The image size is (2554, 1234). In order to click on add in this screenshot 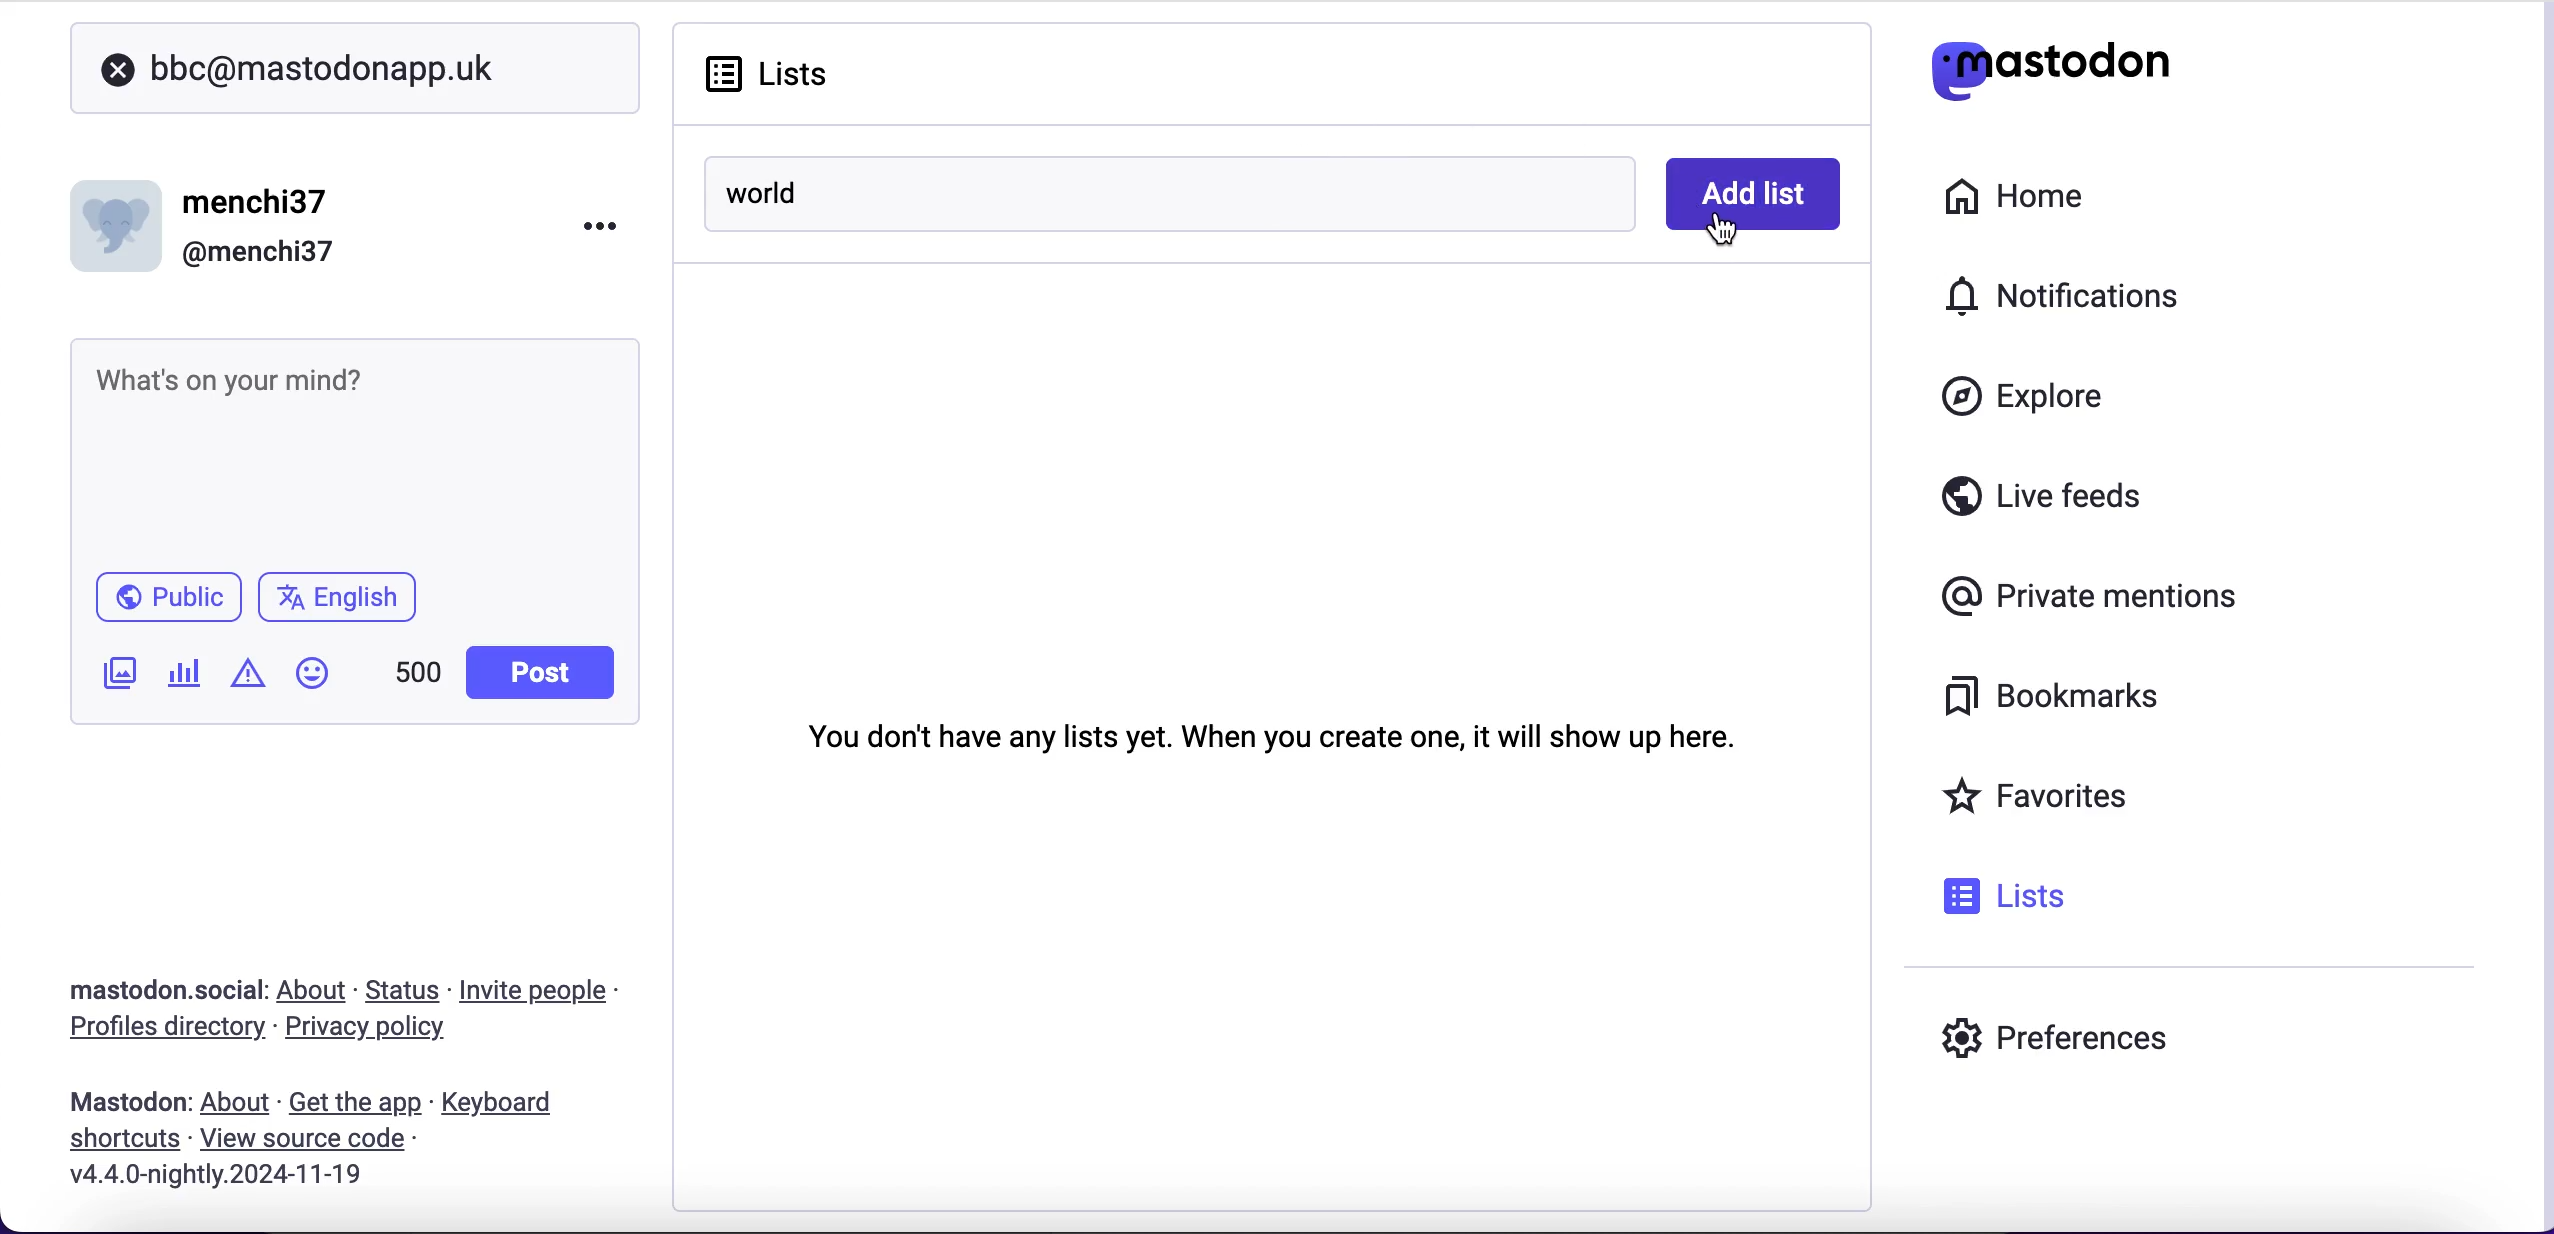, I will do `click(1751, 182)`.